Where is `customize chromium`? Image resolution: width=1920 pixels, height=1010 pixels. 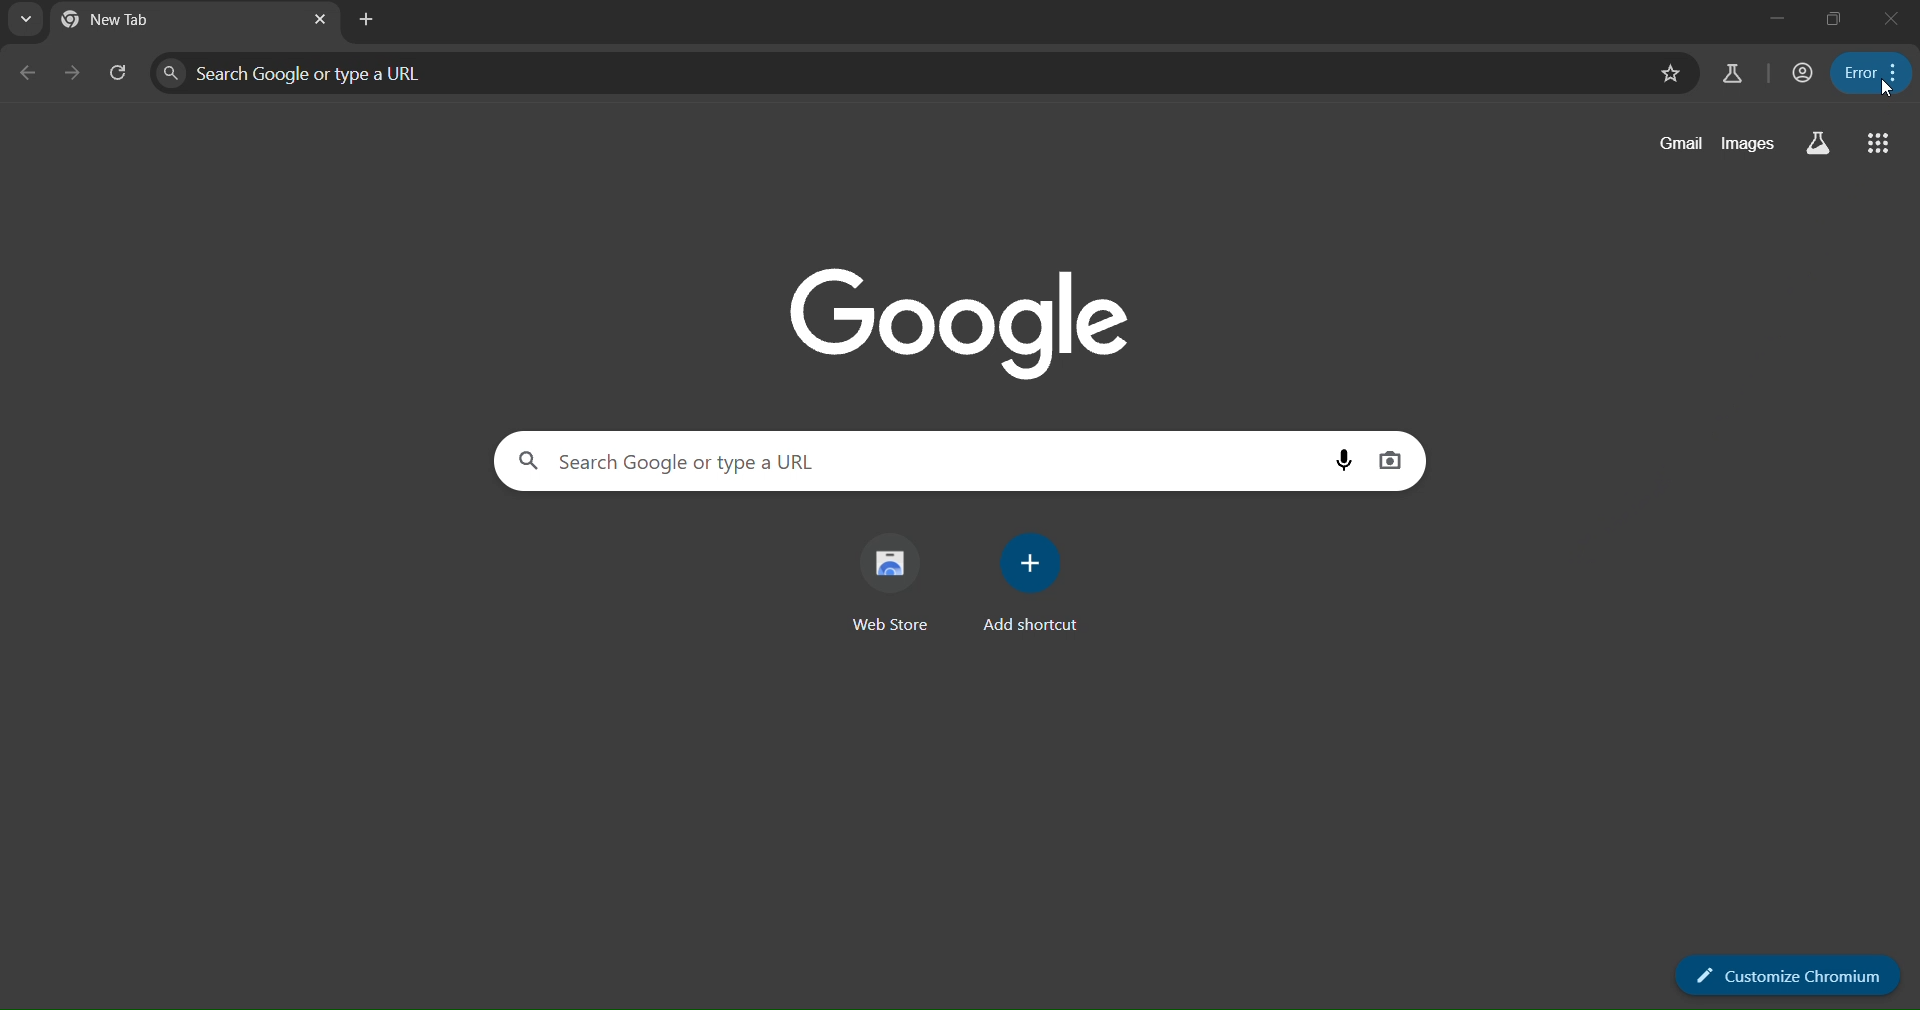 customize chromium is located at coordinates (1786, 975).